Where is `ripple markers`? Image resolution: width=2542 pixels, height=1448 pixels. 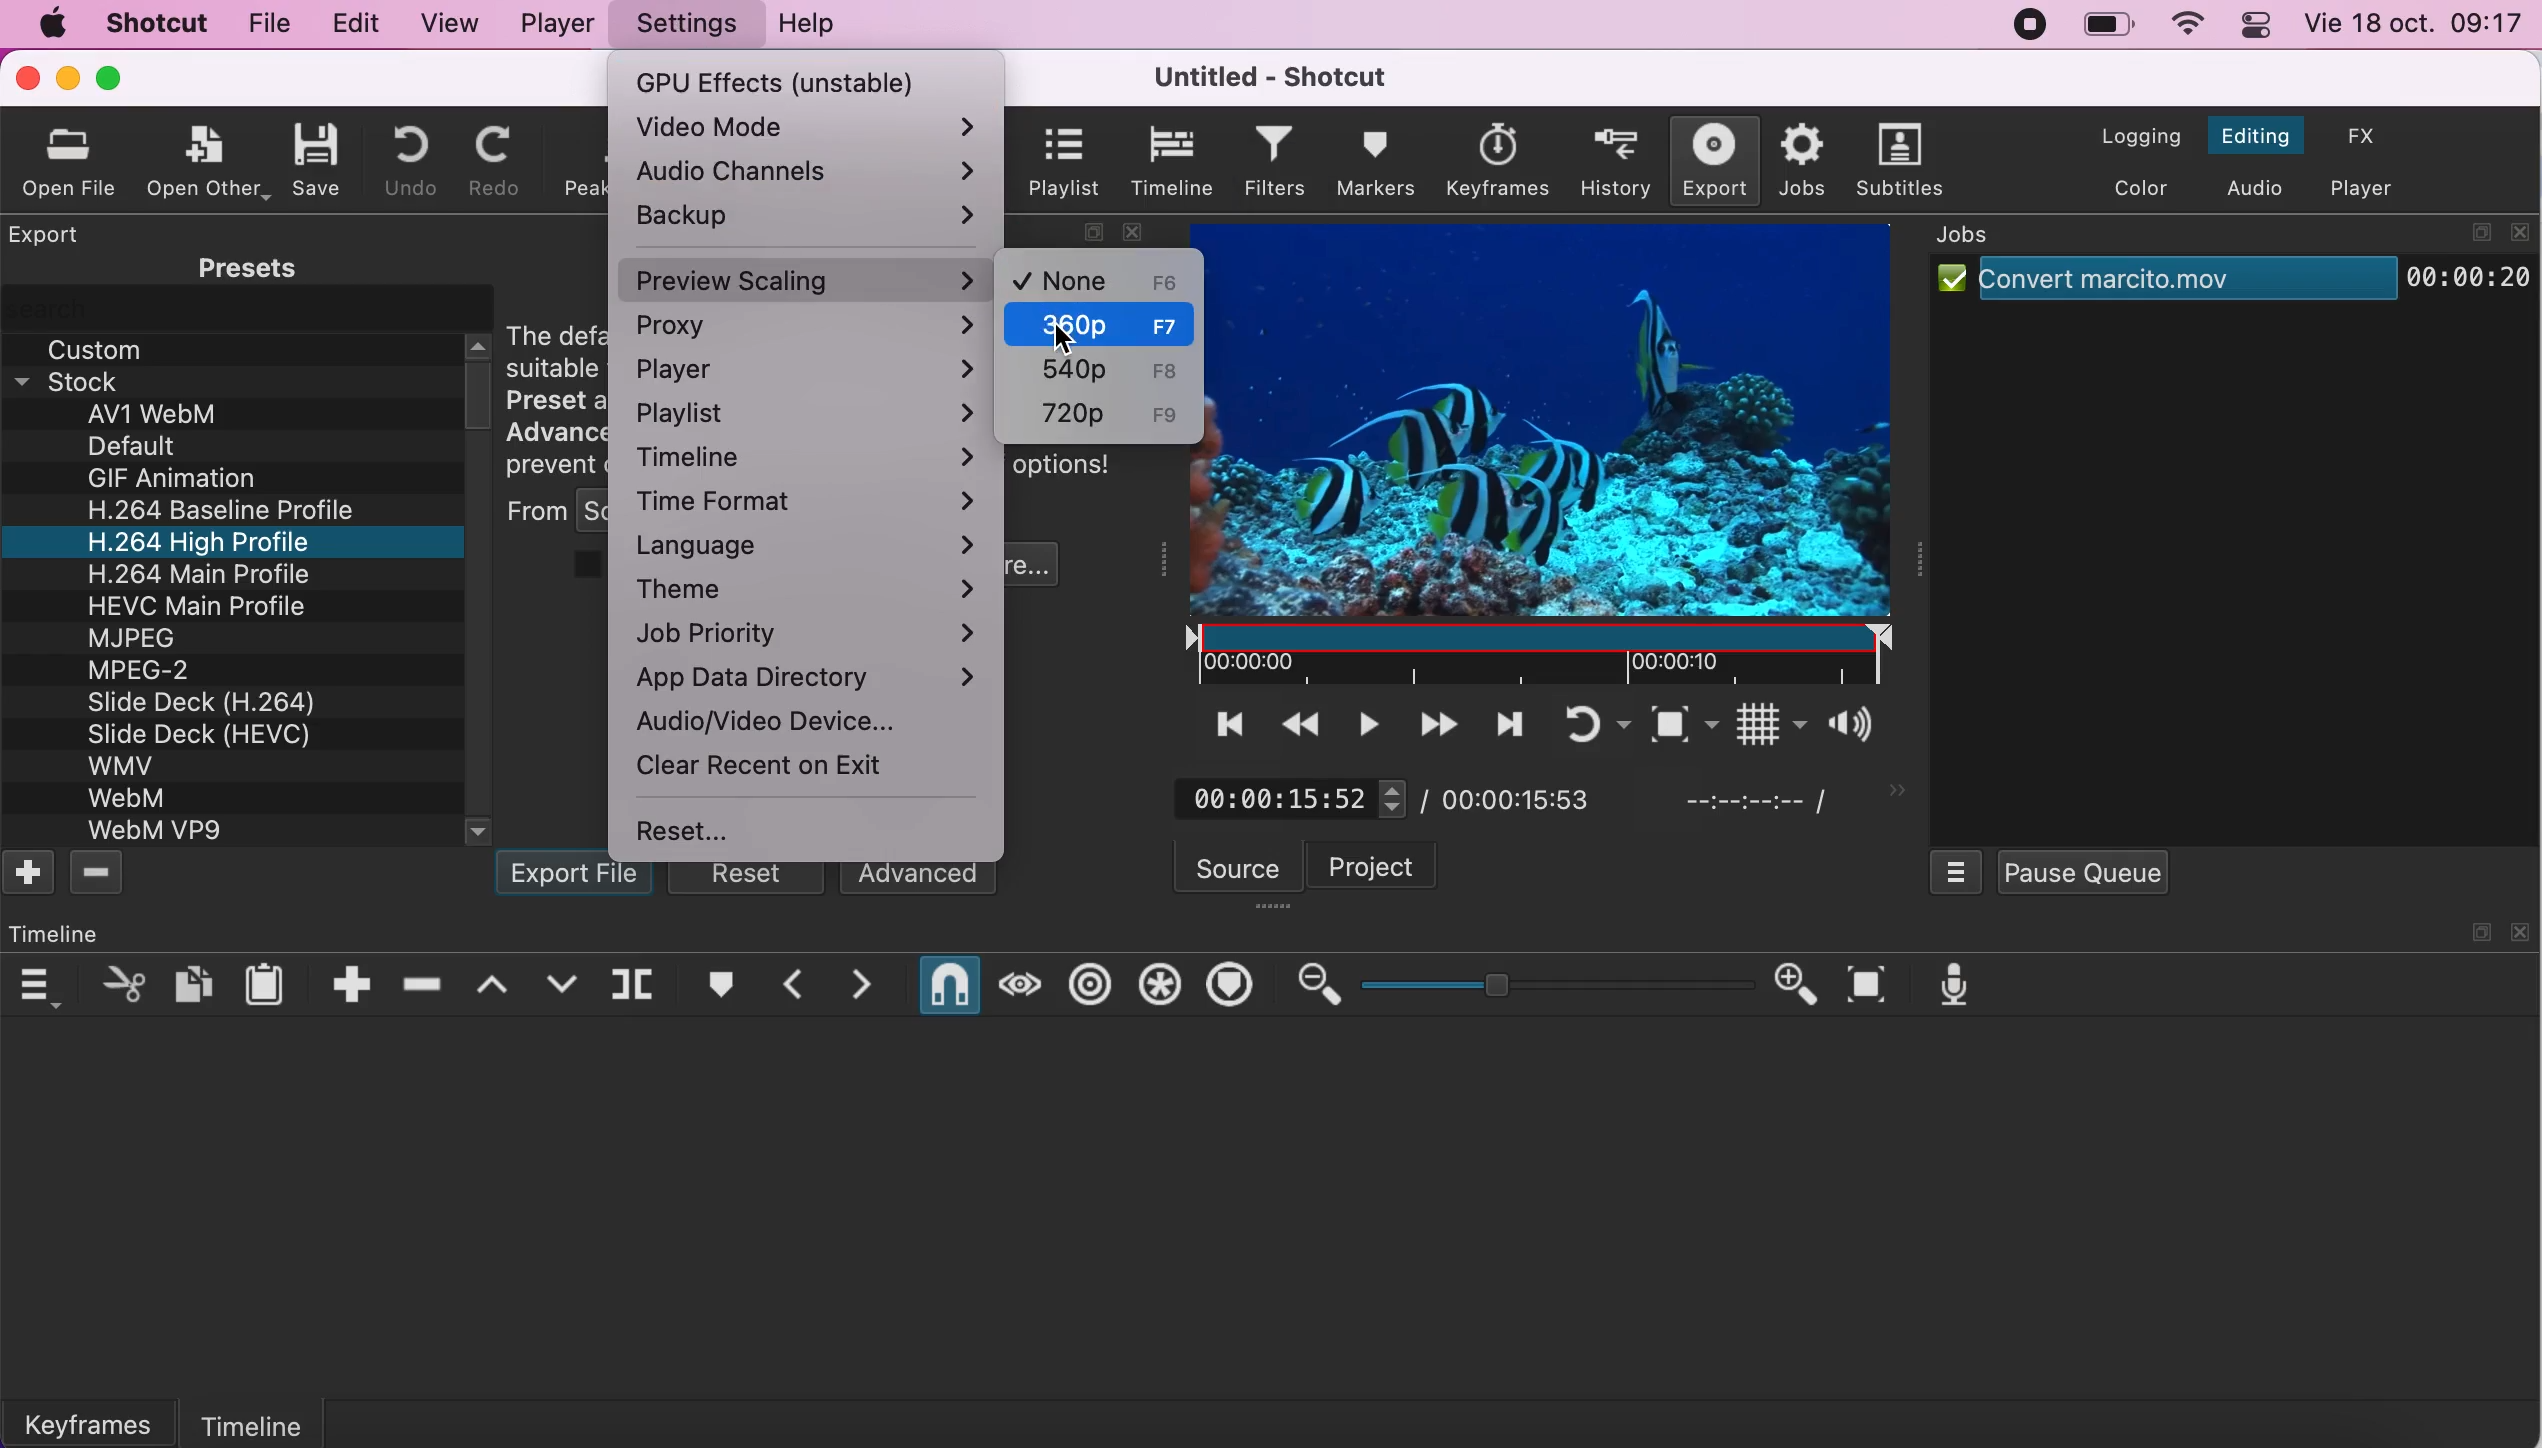 ripple markers is located at coordinates (1231, 986).